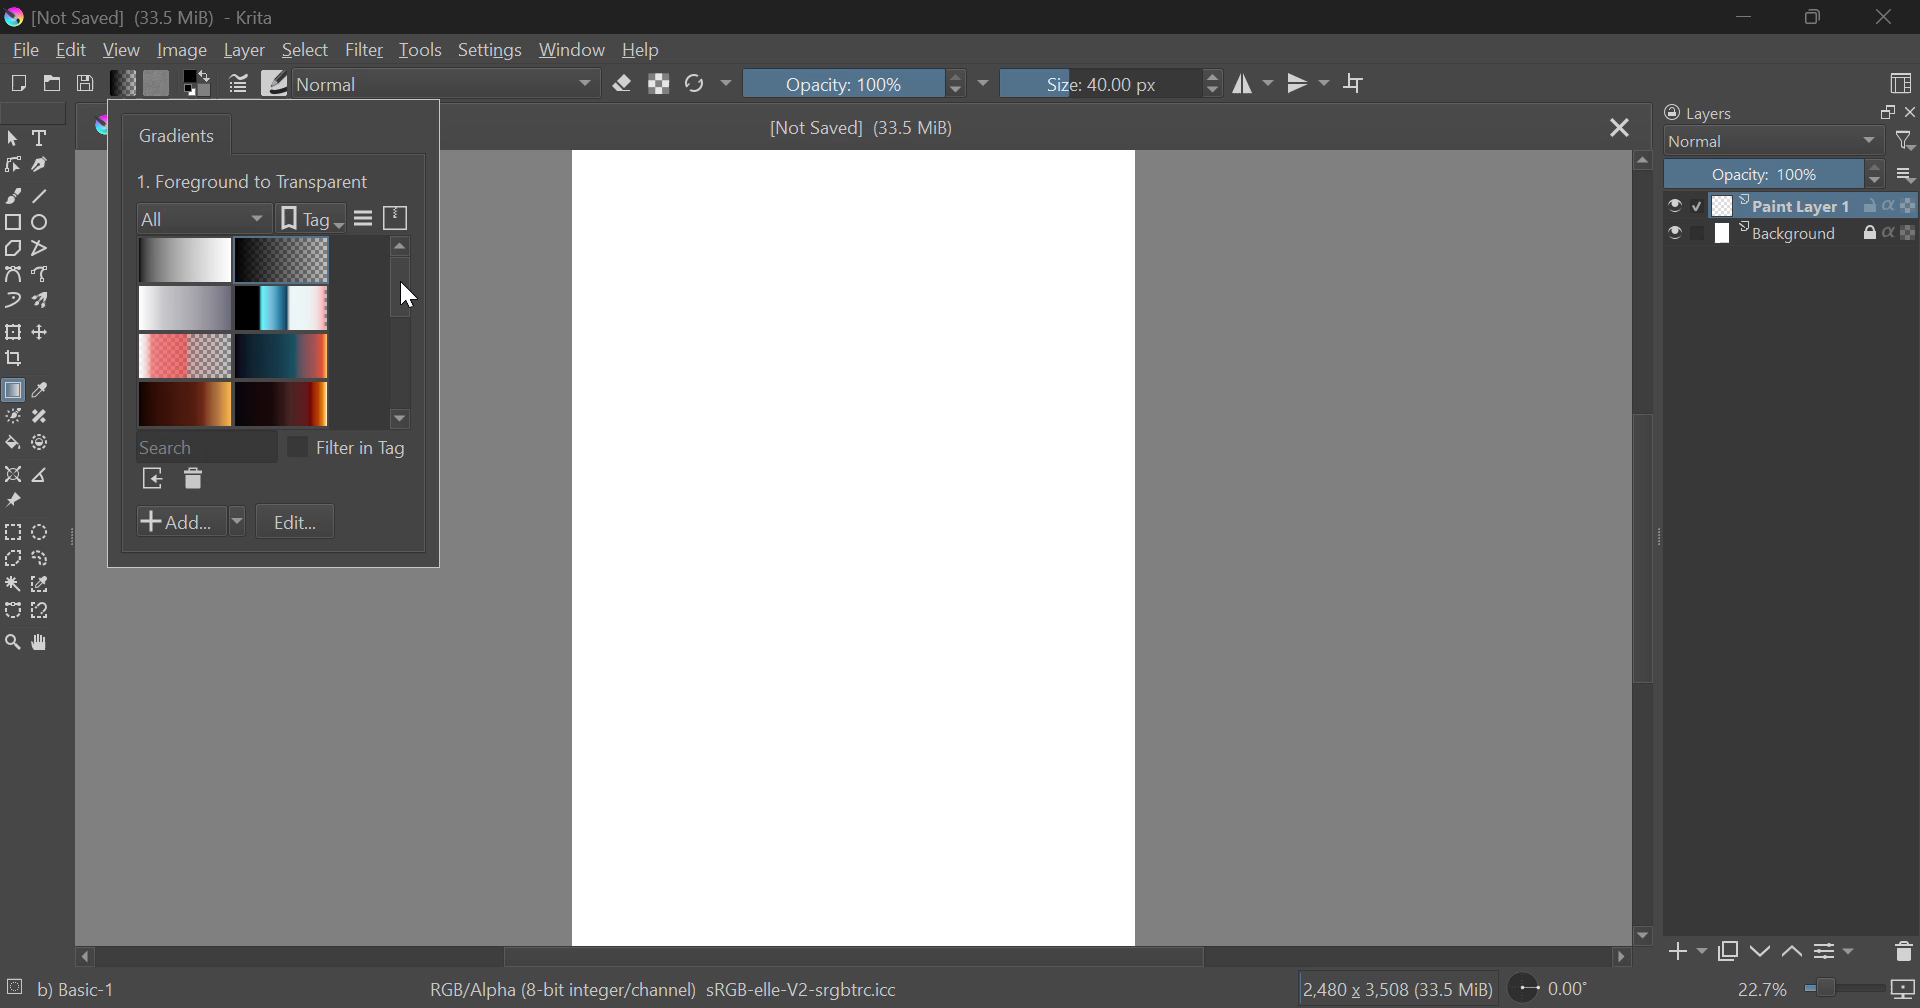 This screenshot has width=1920, height=1008. I want to click on Pattern, so click(157, 83).